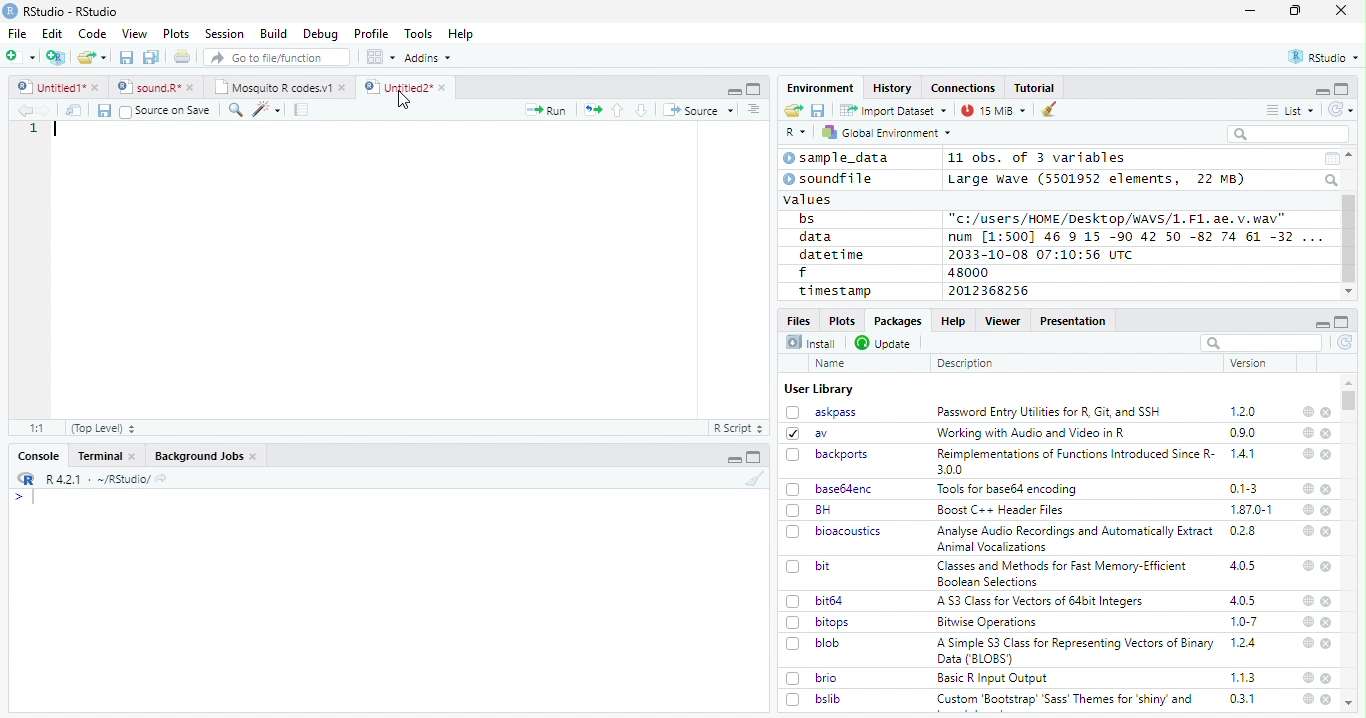 This screenshot has width=1366, height=718. Describe the element at coordinates (754, 88) in the screenshot. I see `Full screen` at that location.